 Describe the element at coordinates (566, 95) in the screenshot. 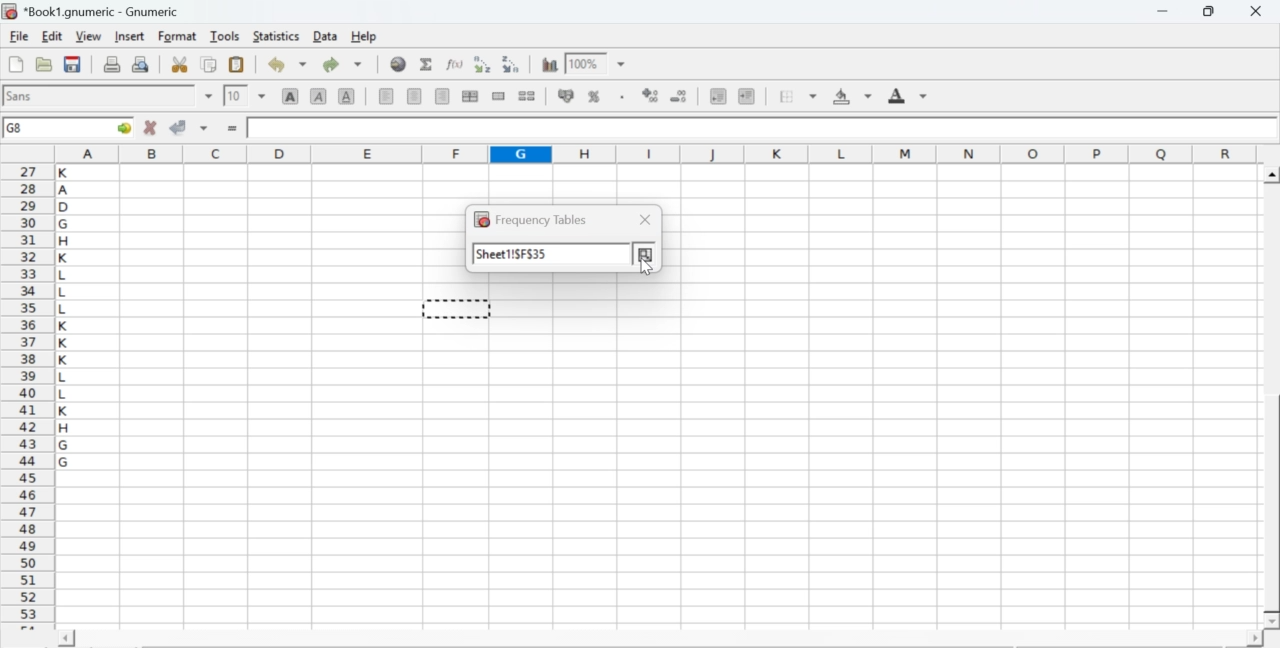

I see `format selection as accounting` at that location.